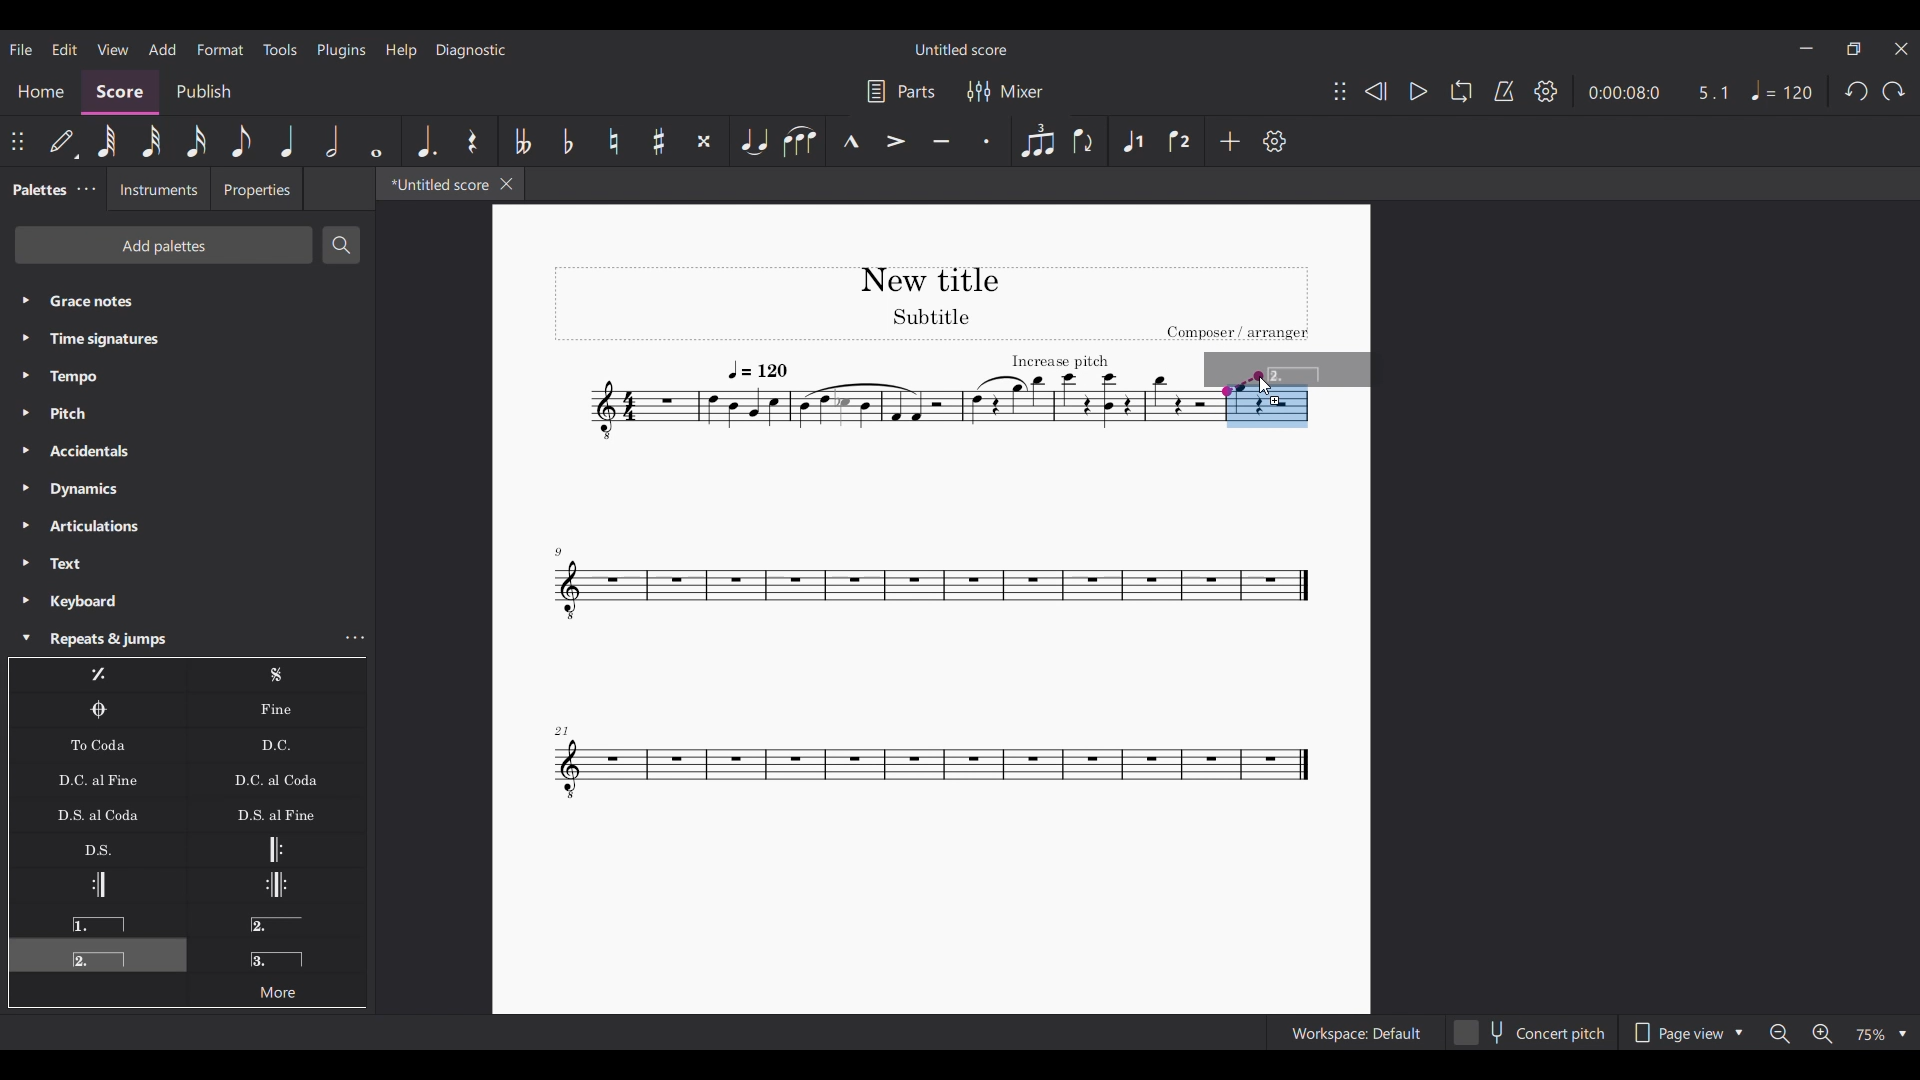 The width and height of the screenshot is (1920, 1080). I want to click on D.S., so click(97, 849).